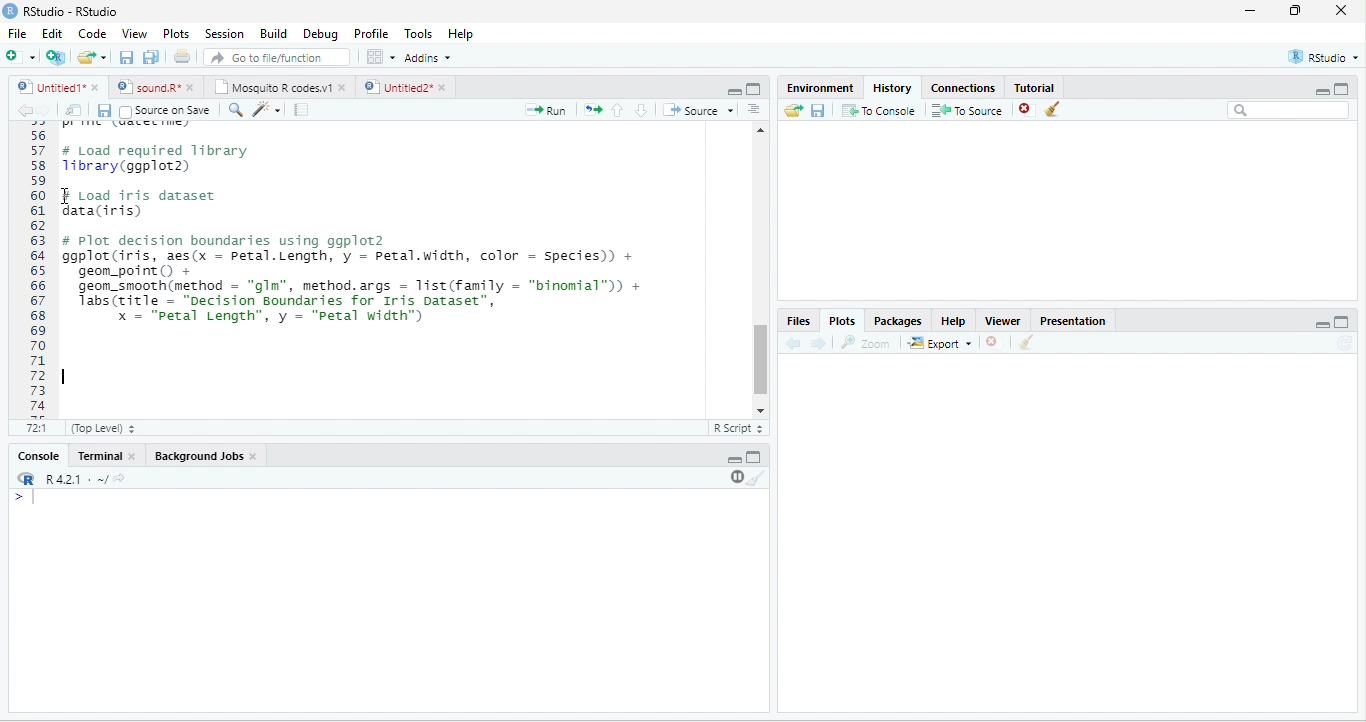  Describe the element at coordinates (25, 111) in the screenshot. I see `back` at that location.